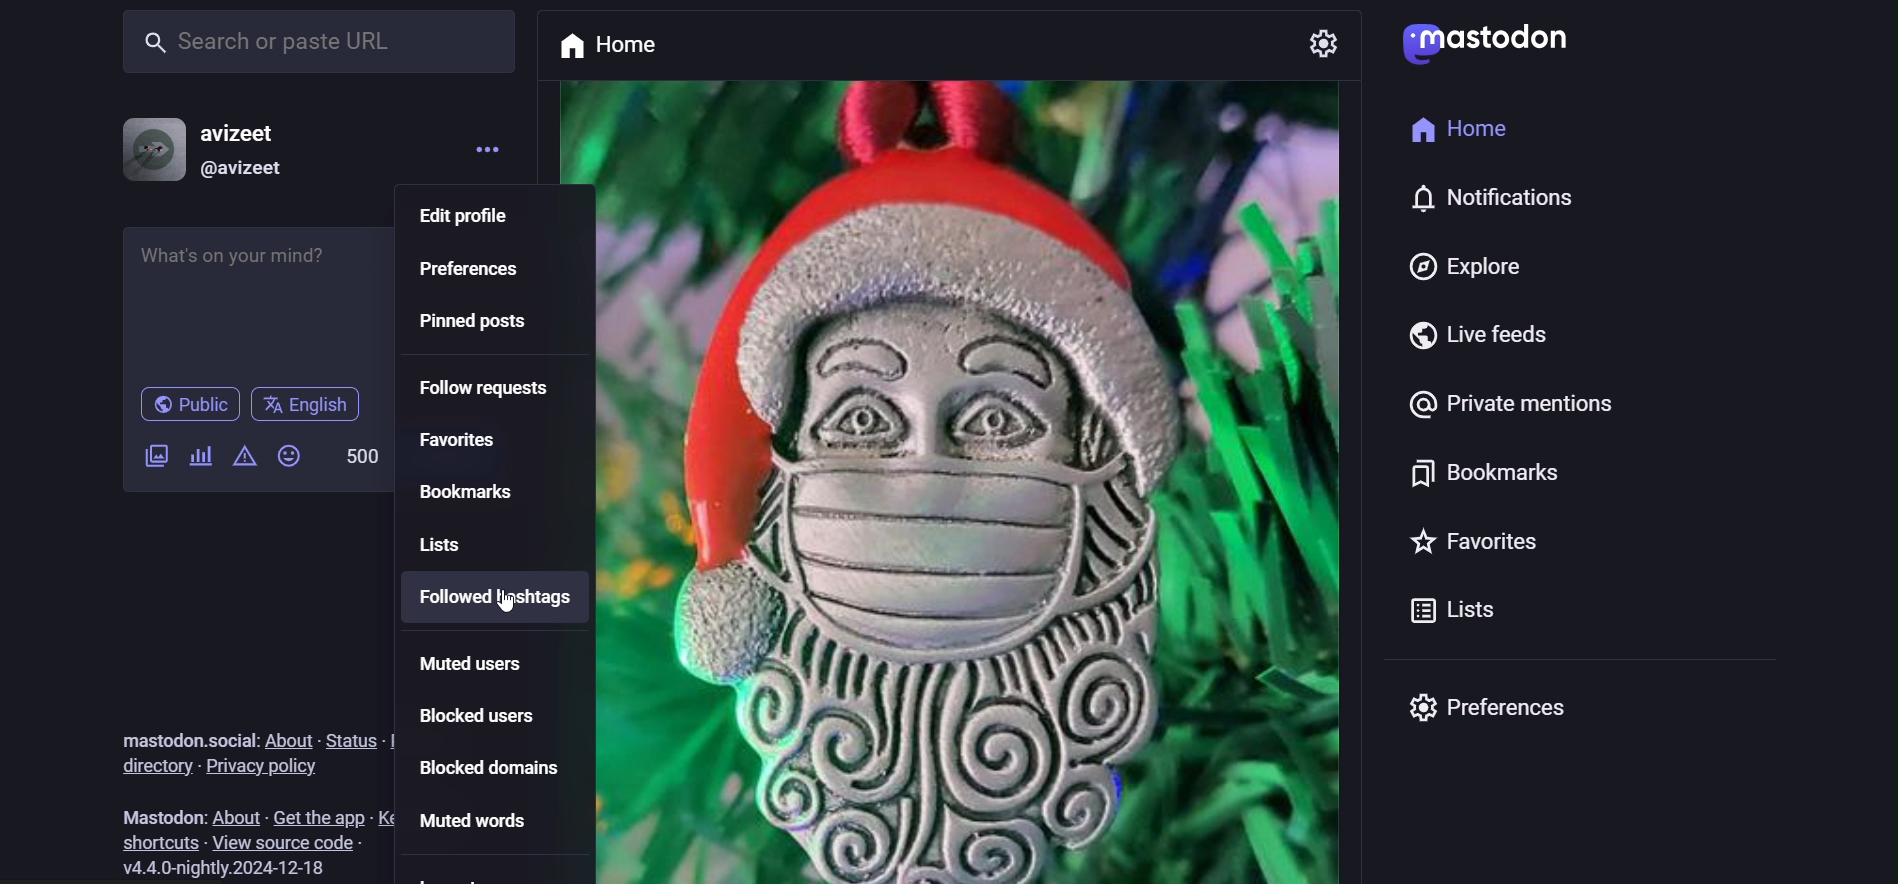  Describe the element at coordinates (293, 840) in the screenshot. I see `view source code` at that location.